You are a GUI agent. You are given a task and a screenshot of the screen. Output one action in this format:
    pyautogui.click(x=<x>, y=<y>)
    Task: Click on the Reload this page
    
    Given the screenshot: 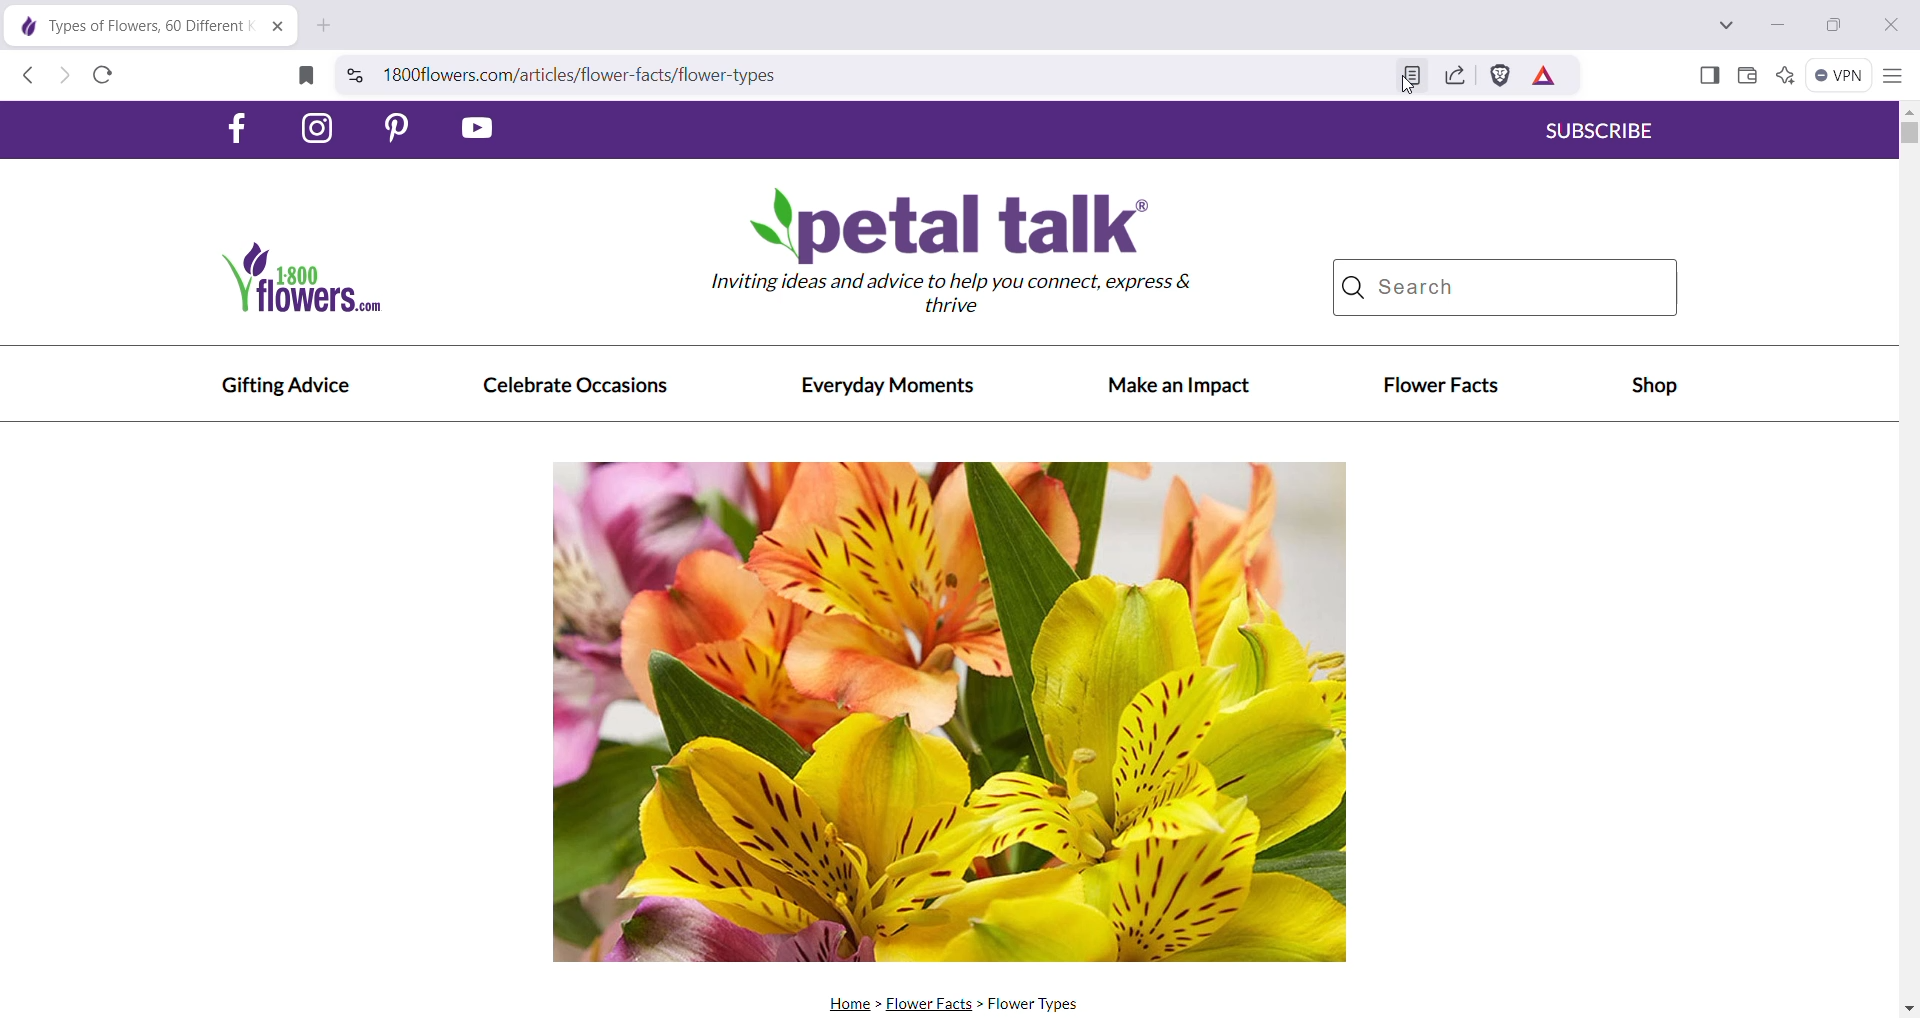 What is the action you would take?
    pyautogui.click(x=104, y=76)
    